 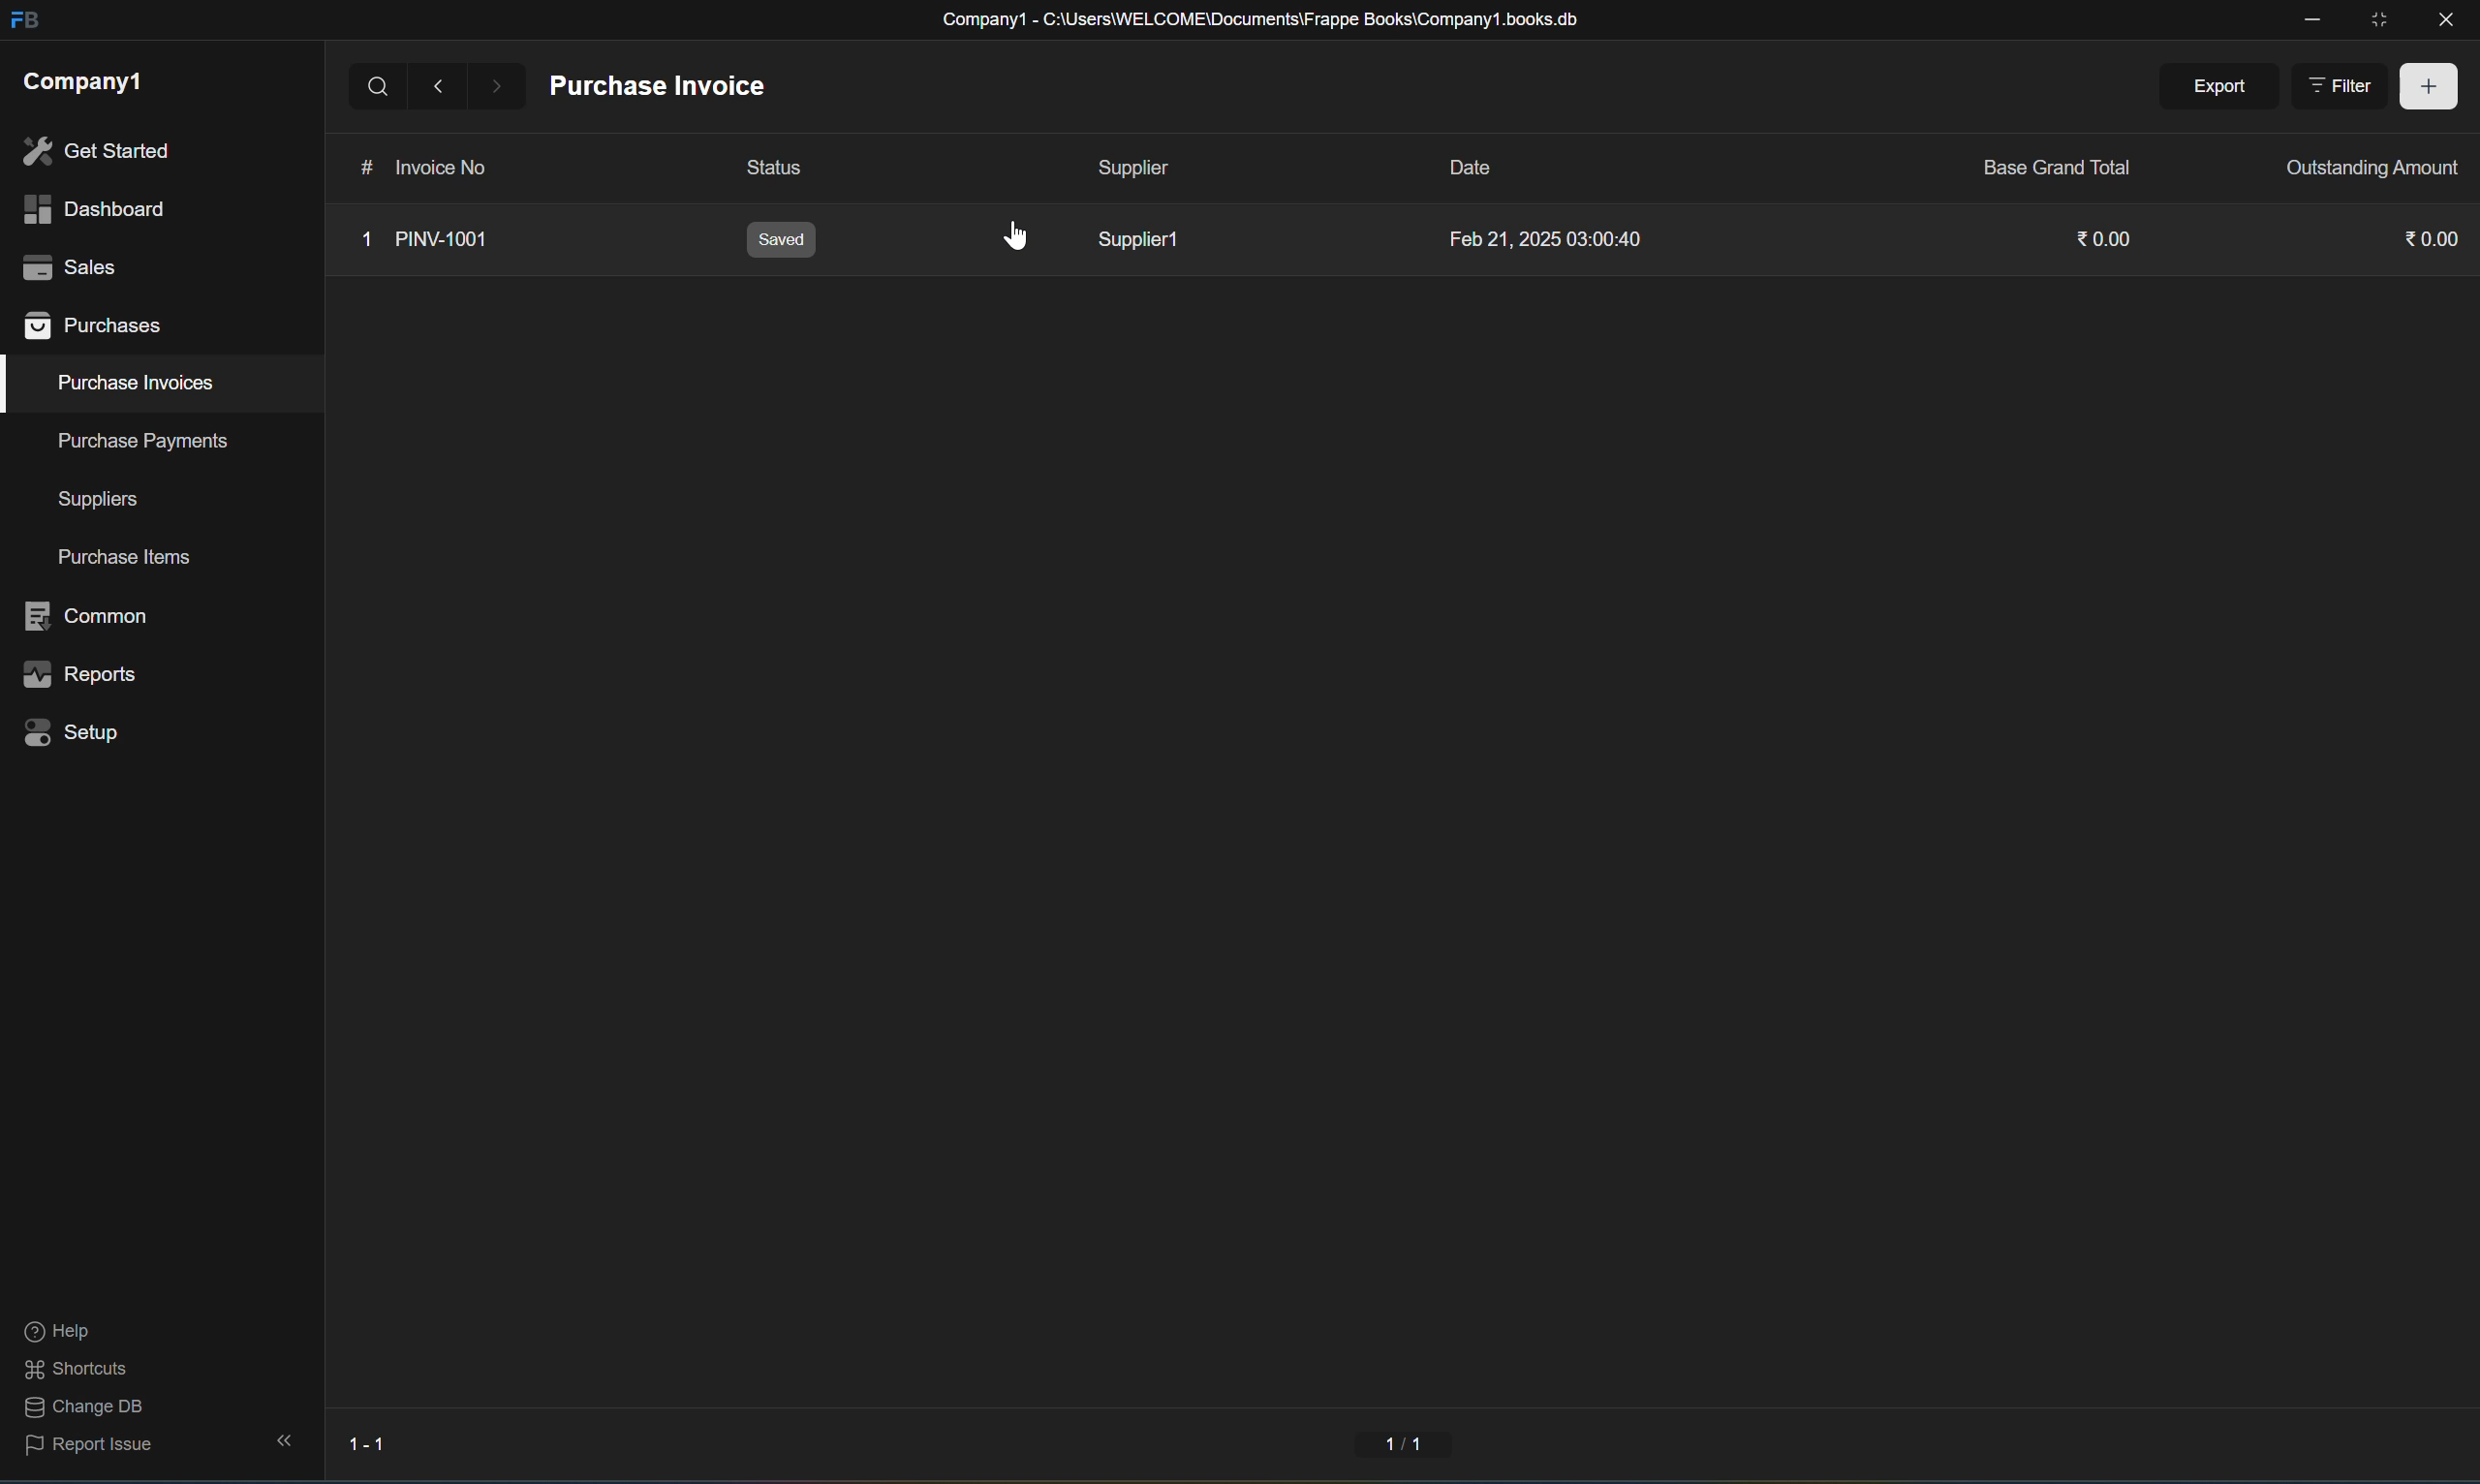 I want to click on +, so click(x=2431, y=87).